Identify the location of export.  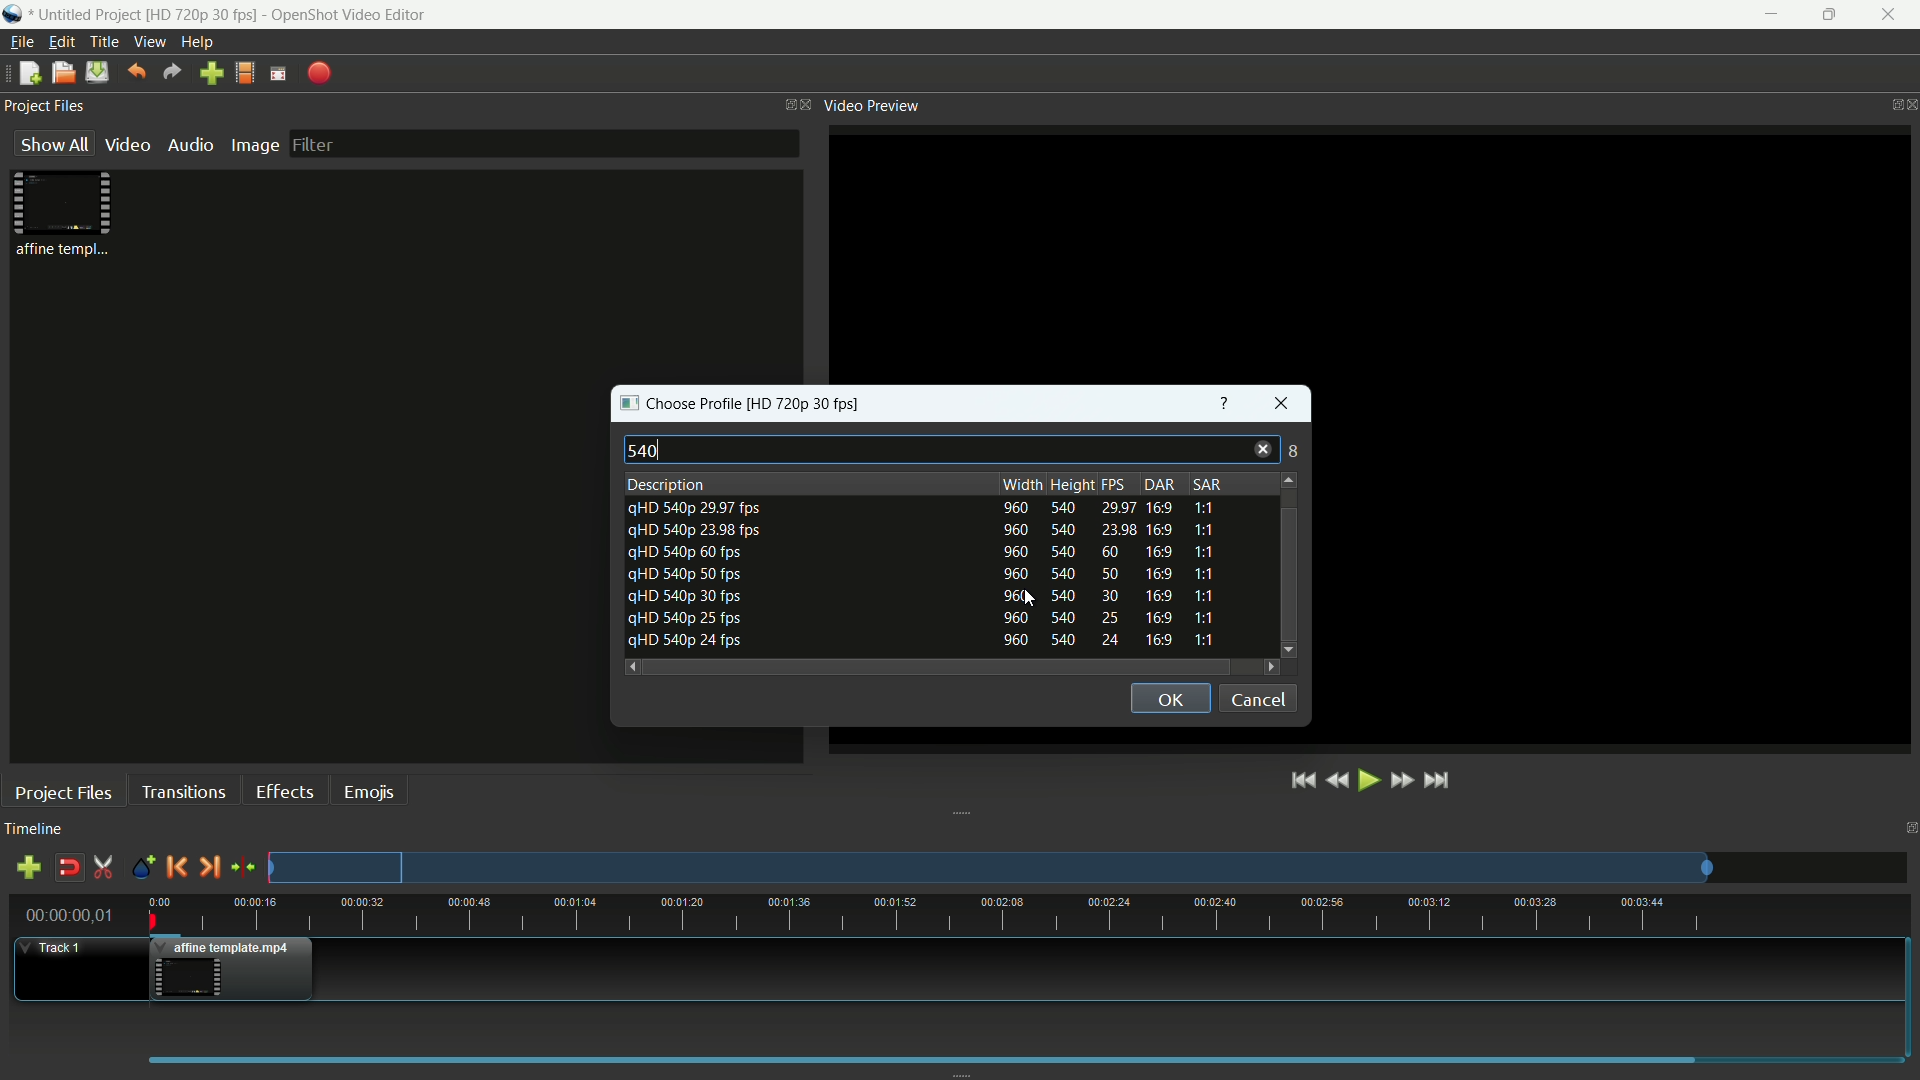
(318, 74).